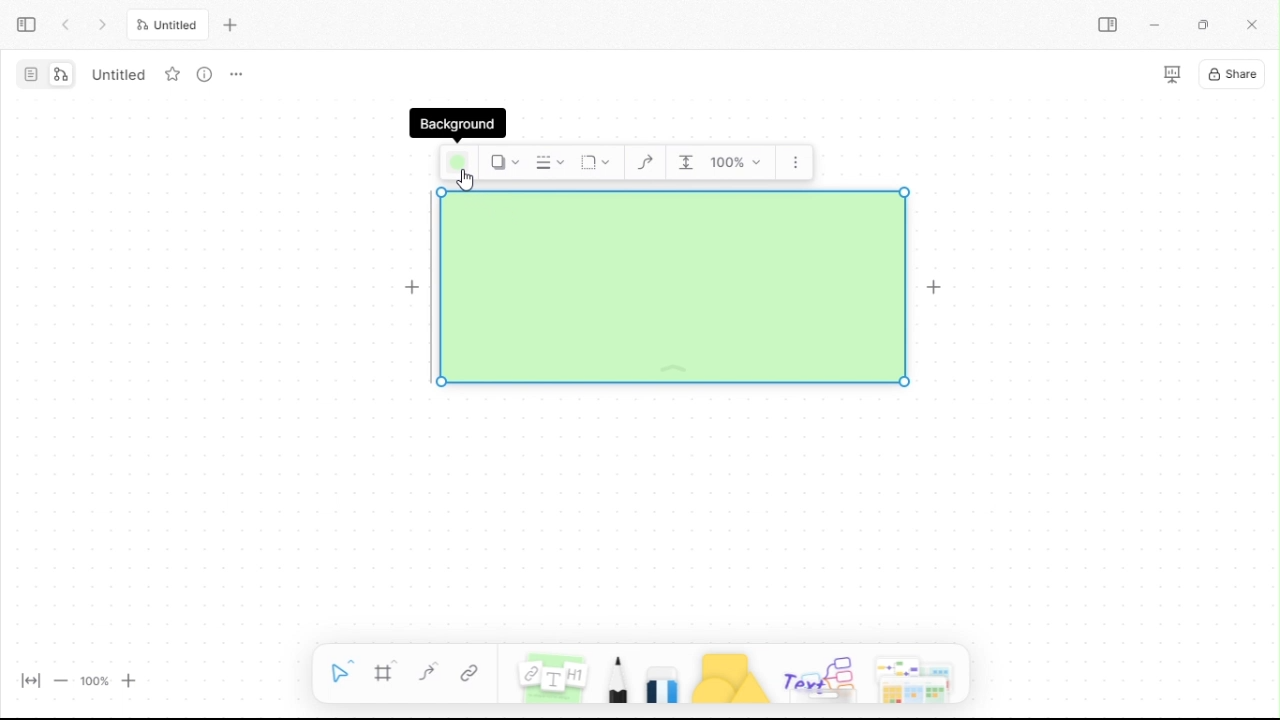 This screenshot has width=1280, height=720. What do you see at coordinates (819, 675) in the screenshot?
I see `others` at bounding box center [819, 675].